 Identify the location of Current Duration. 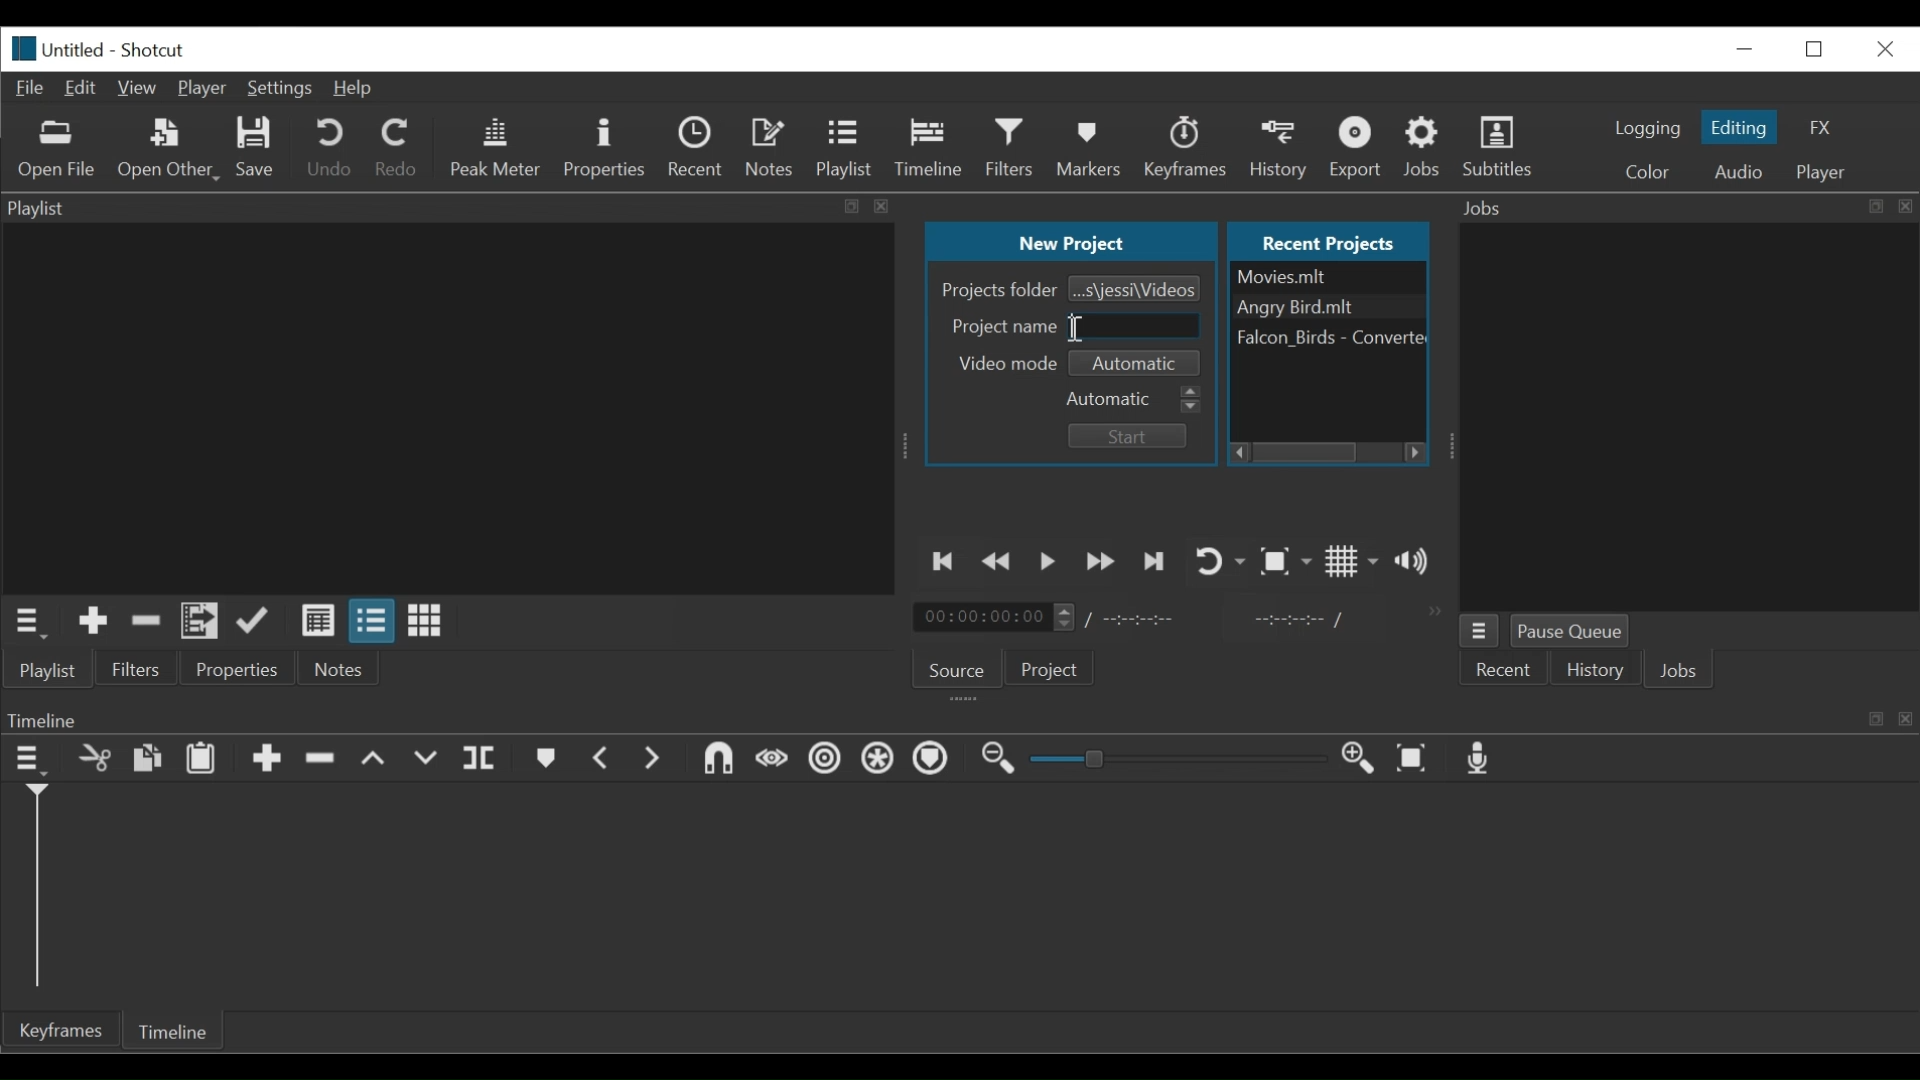
(997, 619).